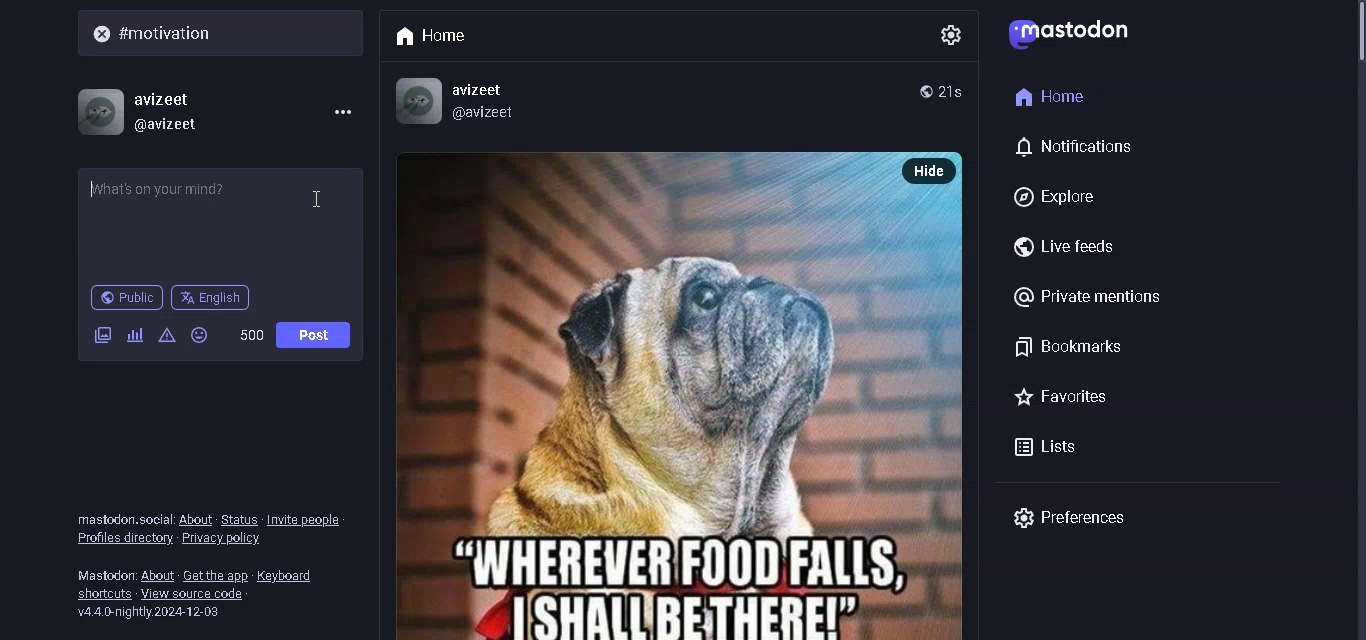 The height and width of the screenshot is (640, 1366). Describe the element at coordinates (166, 96) in the screenshot. I see `username` at that location.